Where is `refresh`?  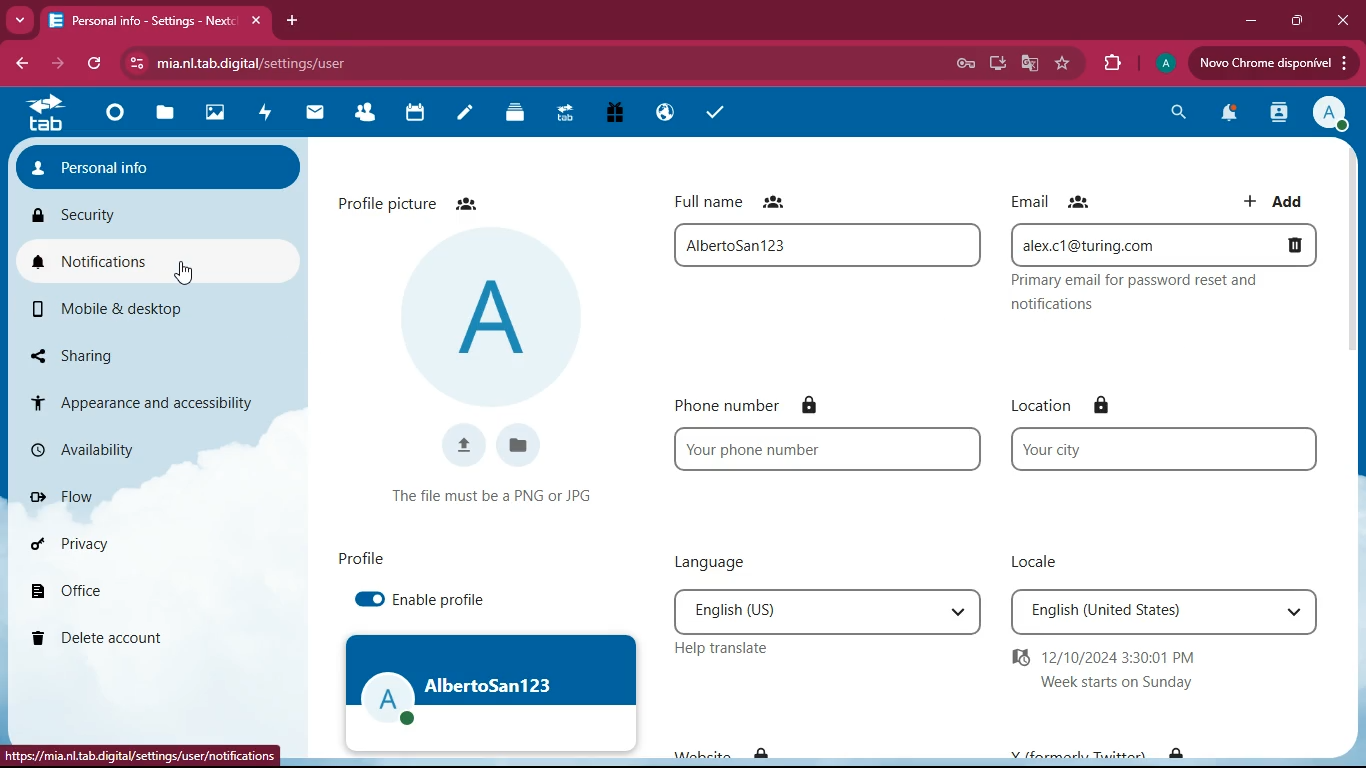
refresh is located at coordinates (95, 65).